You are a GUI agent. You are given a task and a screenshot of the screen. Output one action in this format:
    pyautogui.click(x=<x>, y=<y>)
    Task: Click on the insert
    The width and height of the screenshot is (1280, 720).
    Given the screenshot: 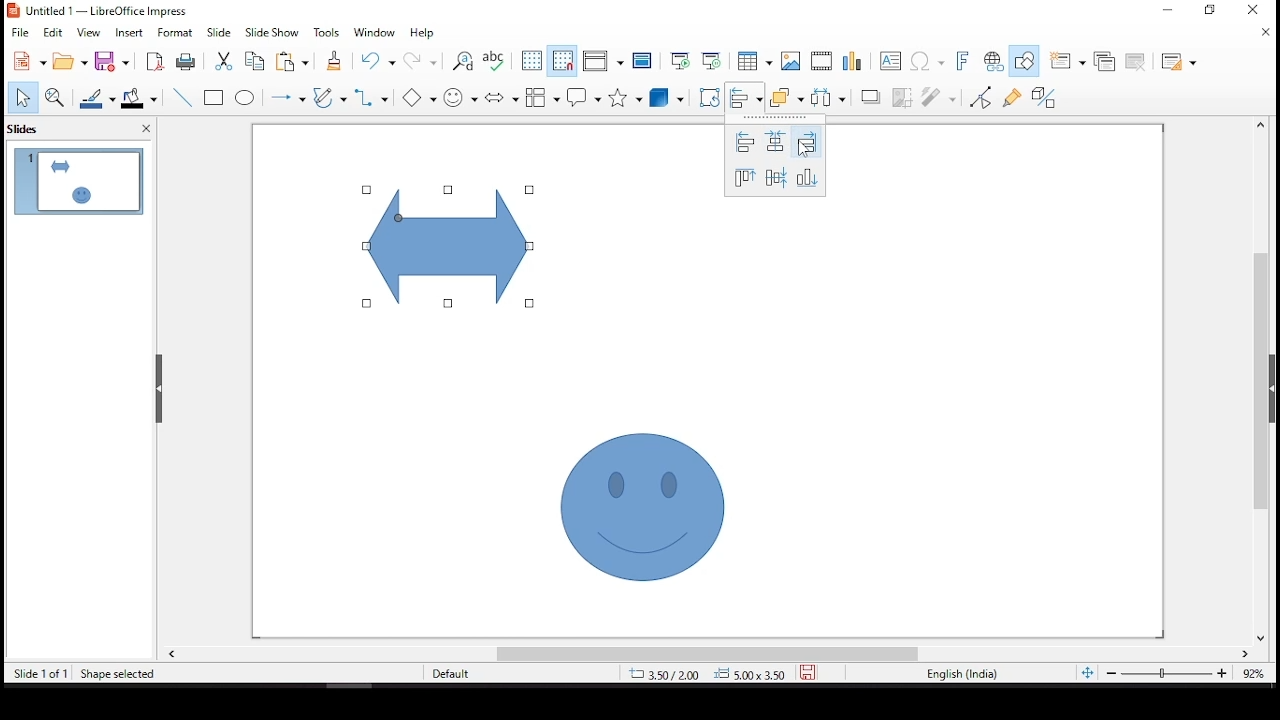 What is the action you would take?
    pyautogui.click(x=132, y=35)
    